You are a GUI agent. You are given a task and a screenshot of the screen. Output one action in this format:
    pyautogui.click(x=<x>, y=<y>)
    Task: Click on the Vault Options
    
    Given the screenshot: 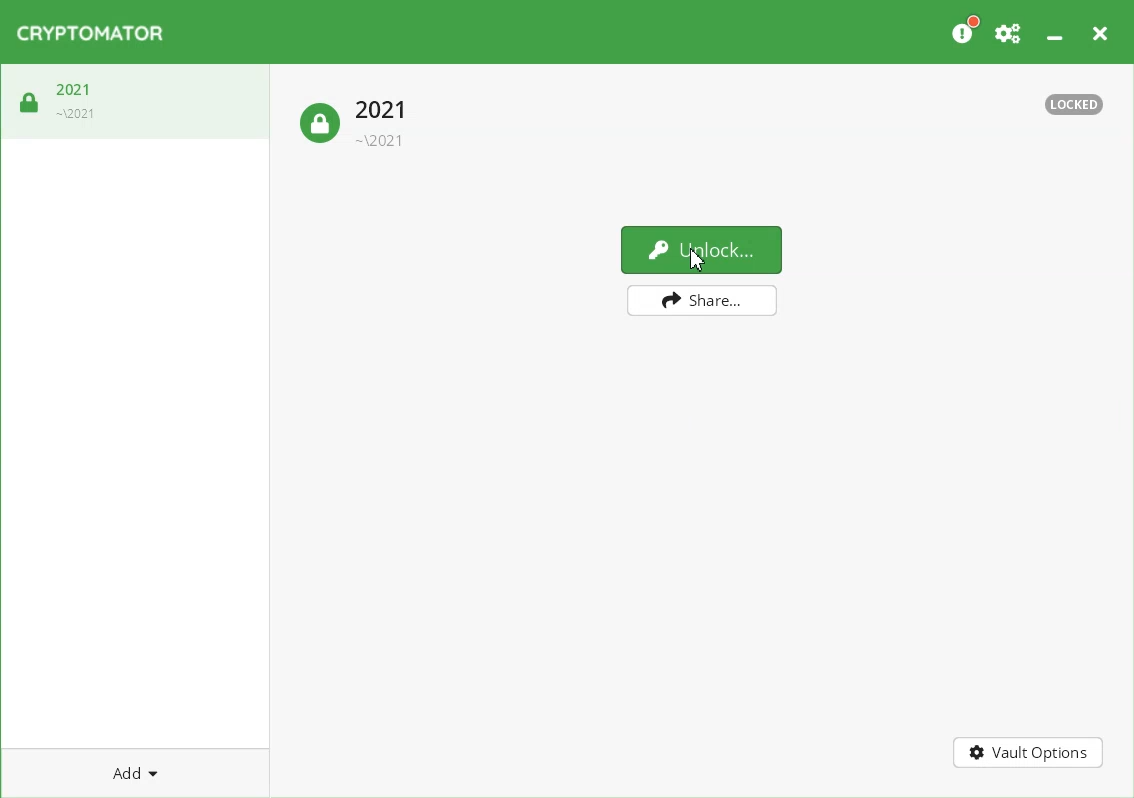 What is the action you would take?
    pyautogui.click(x=1029, y=754)
    